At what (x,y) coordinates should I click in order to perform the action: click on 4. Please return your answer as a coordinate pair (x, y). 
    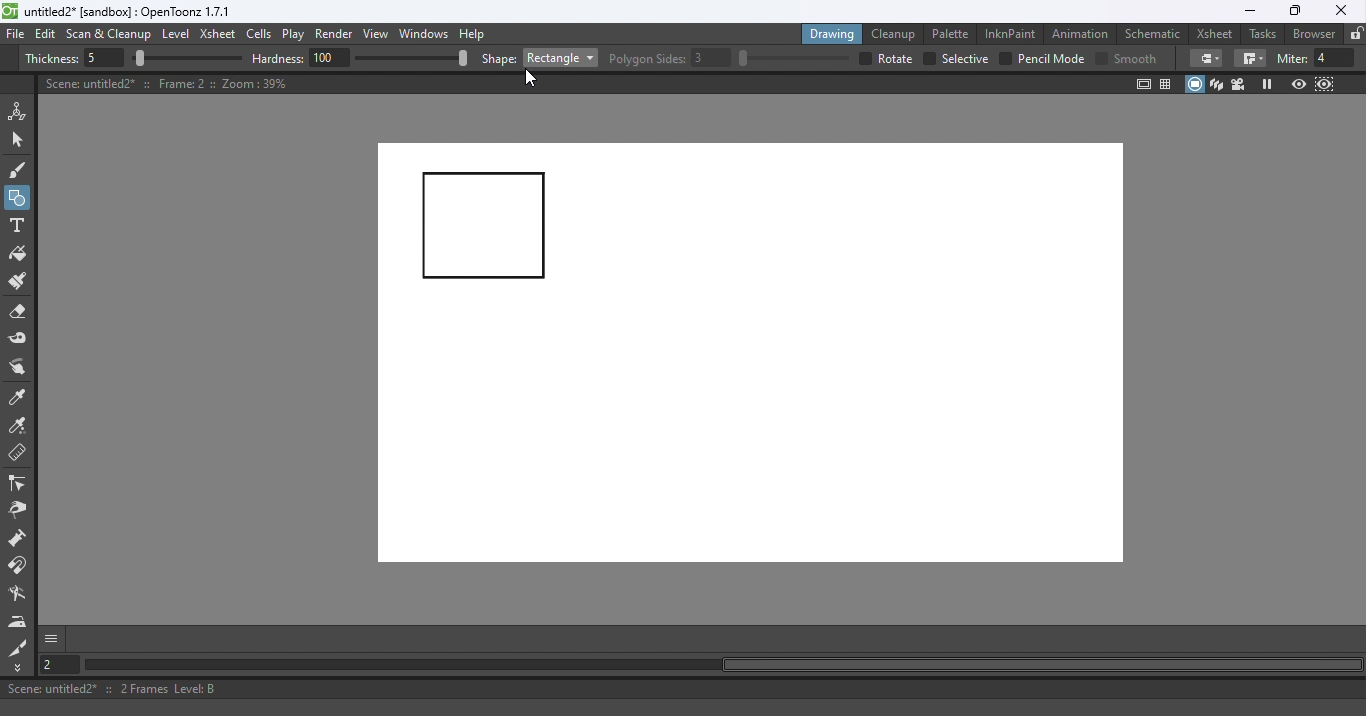
    Looking at the image, I should click on (1335, 58).